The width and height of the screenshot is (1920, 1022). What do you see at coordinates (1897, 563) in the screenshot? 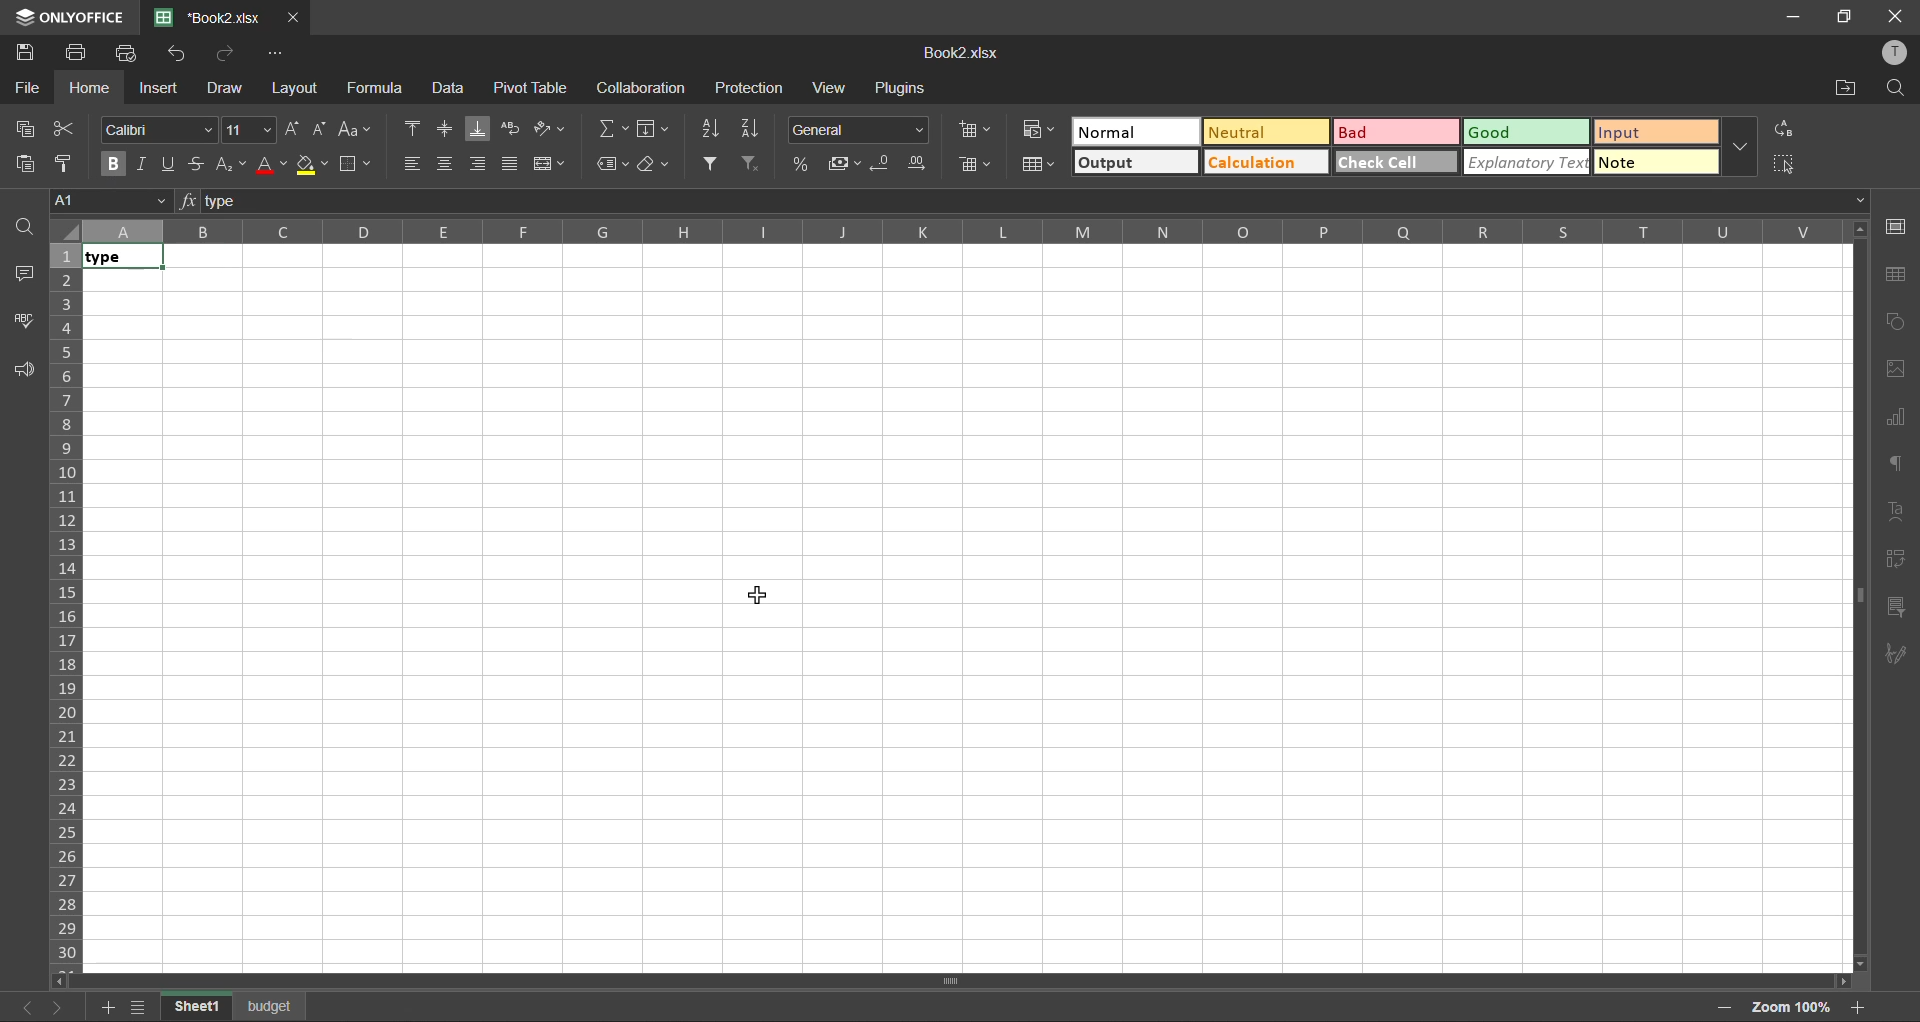
I see `pivot table` at bounding box center [1897, 563].